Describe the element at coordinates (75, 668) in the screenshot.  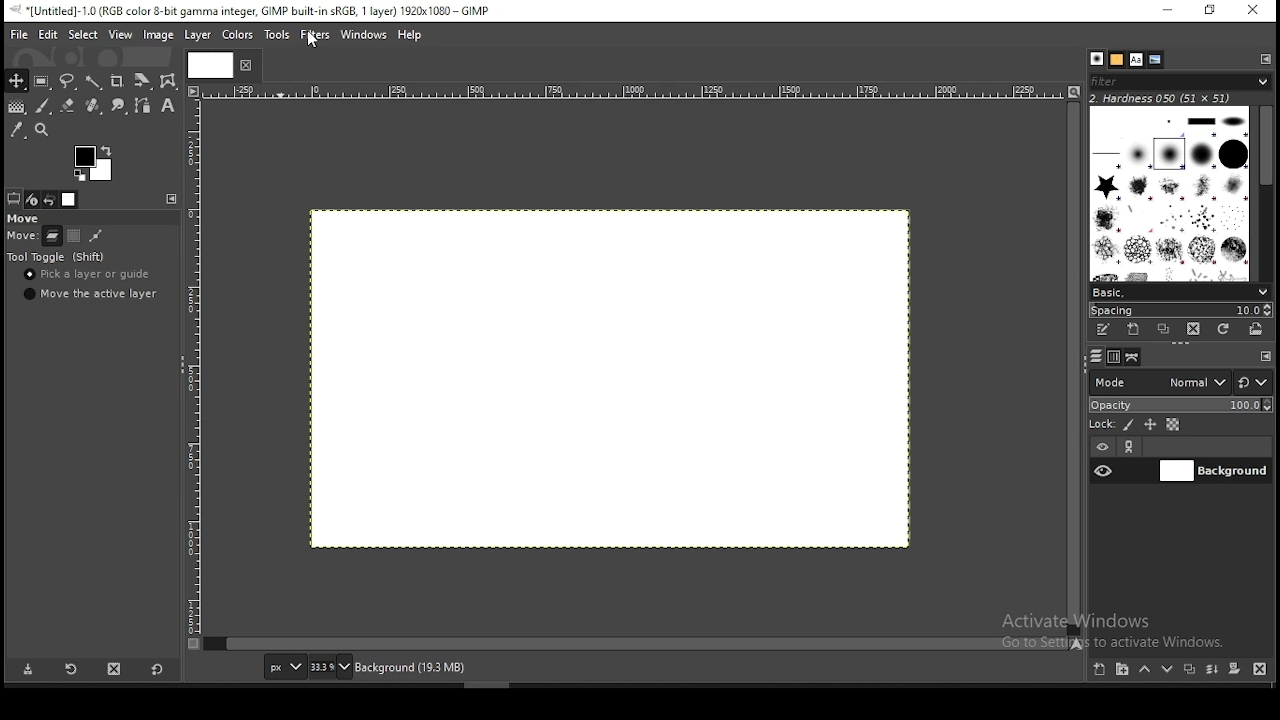
I see `restore tool preset` at that location.